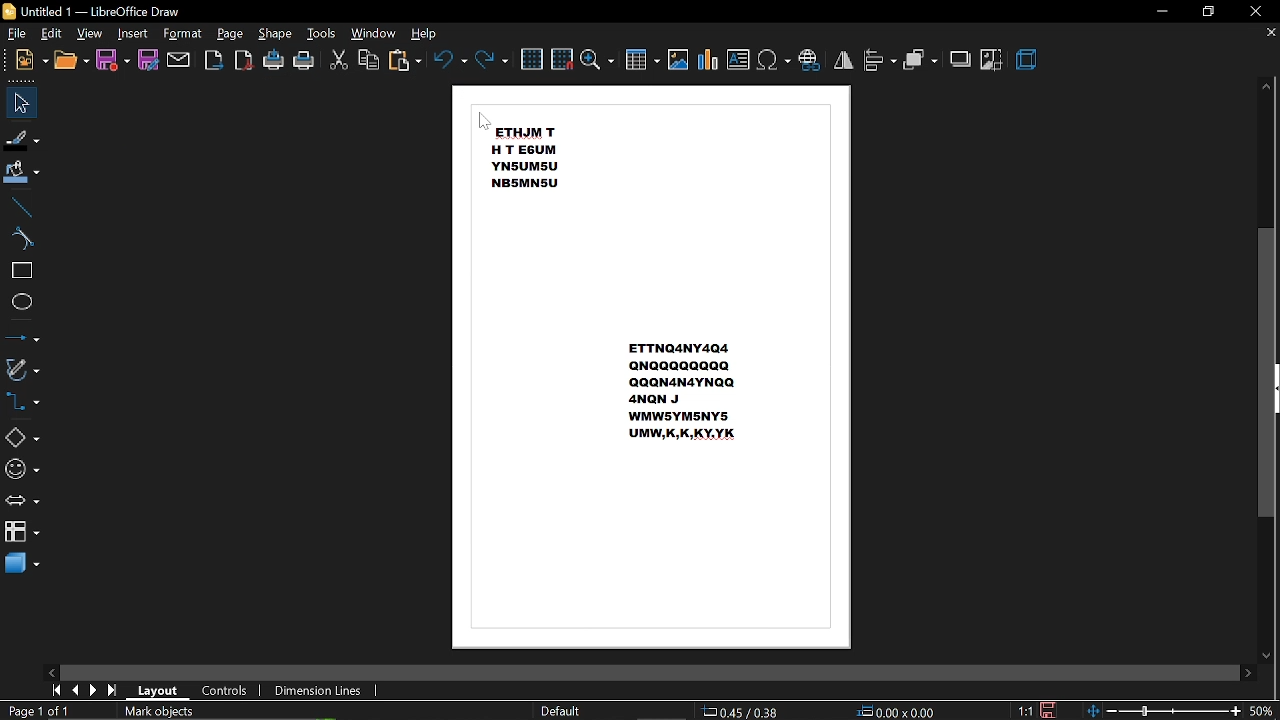  Describe the element at coordinates (229, 691) in the screenshot. I see `controls` at that location.